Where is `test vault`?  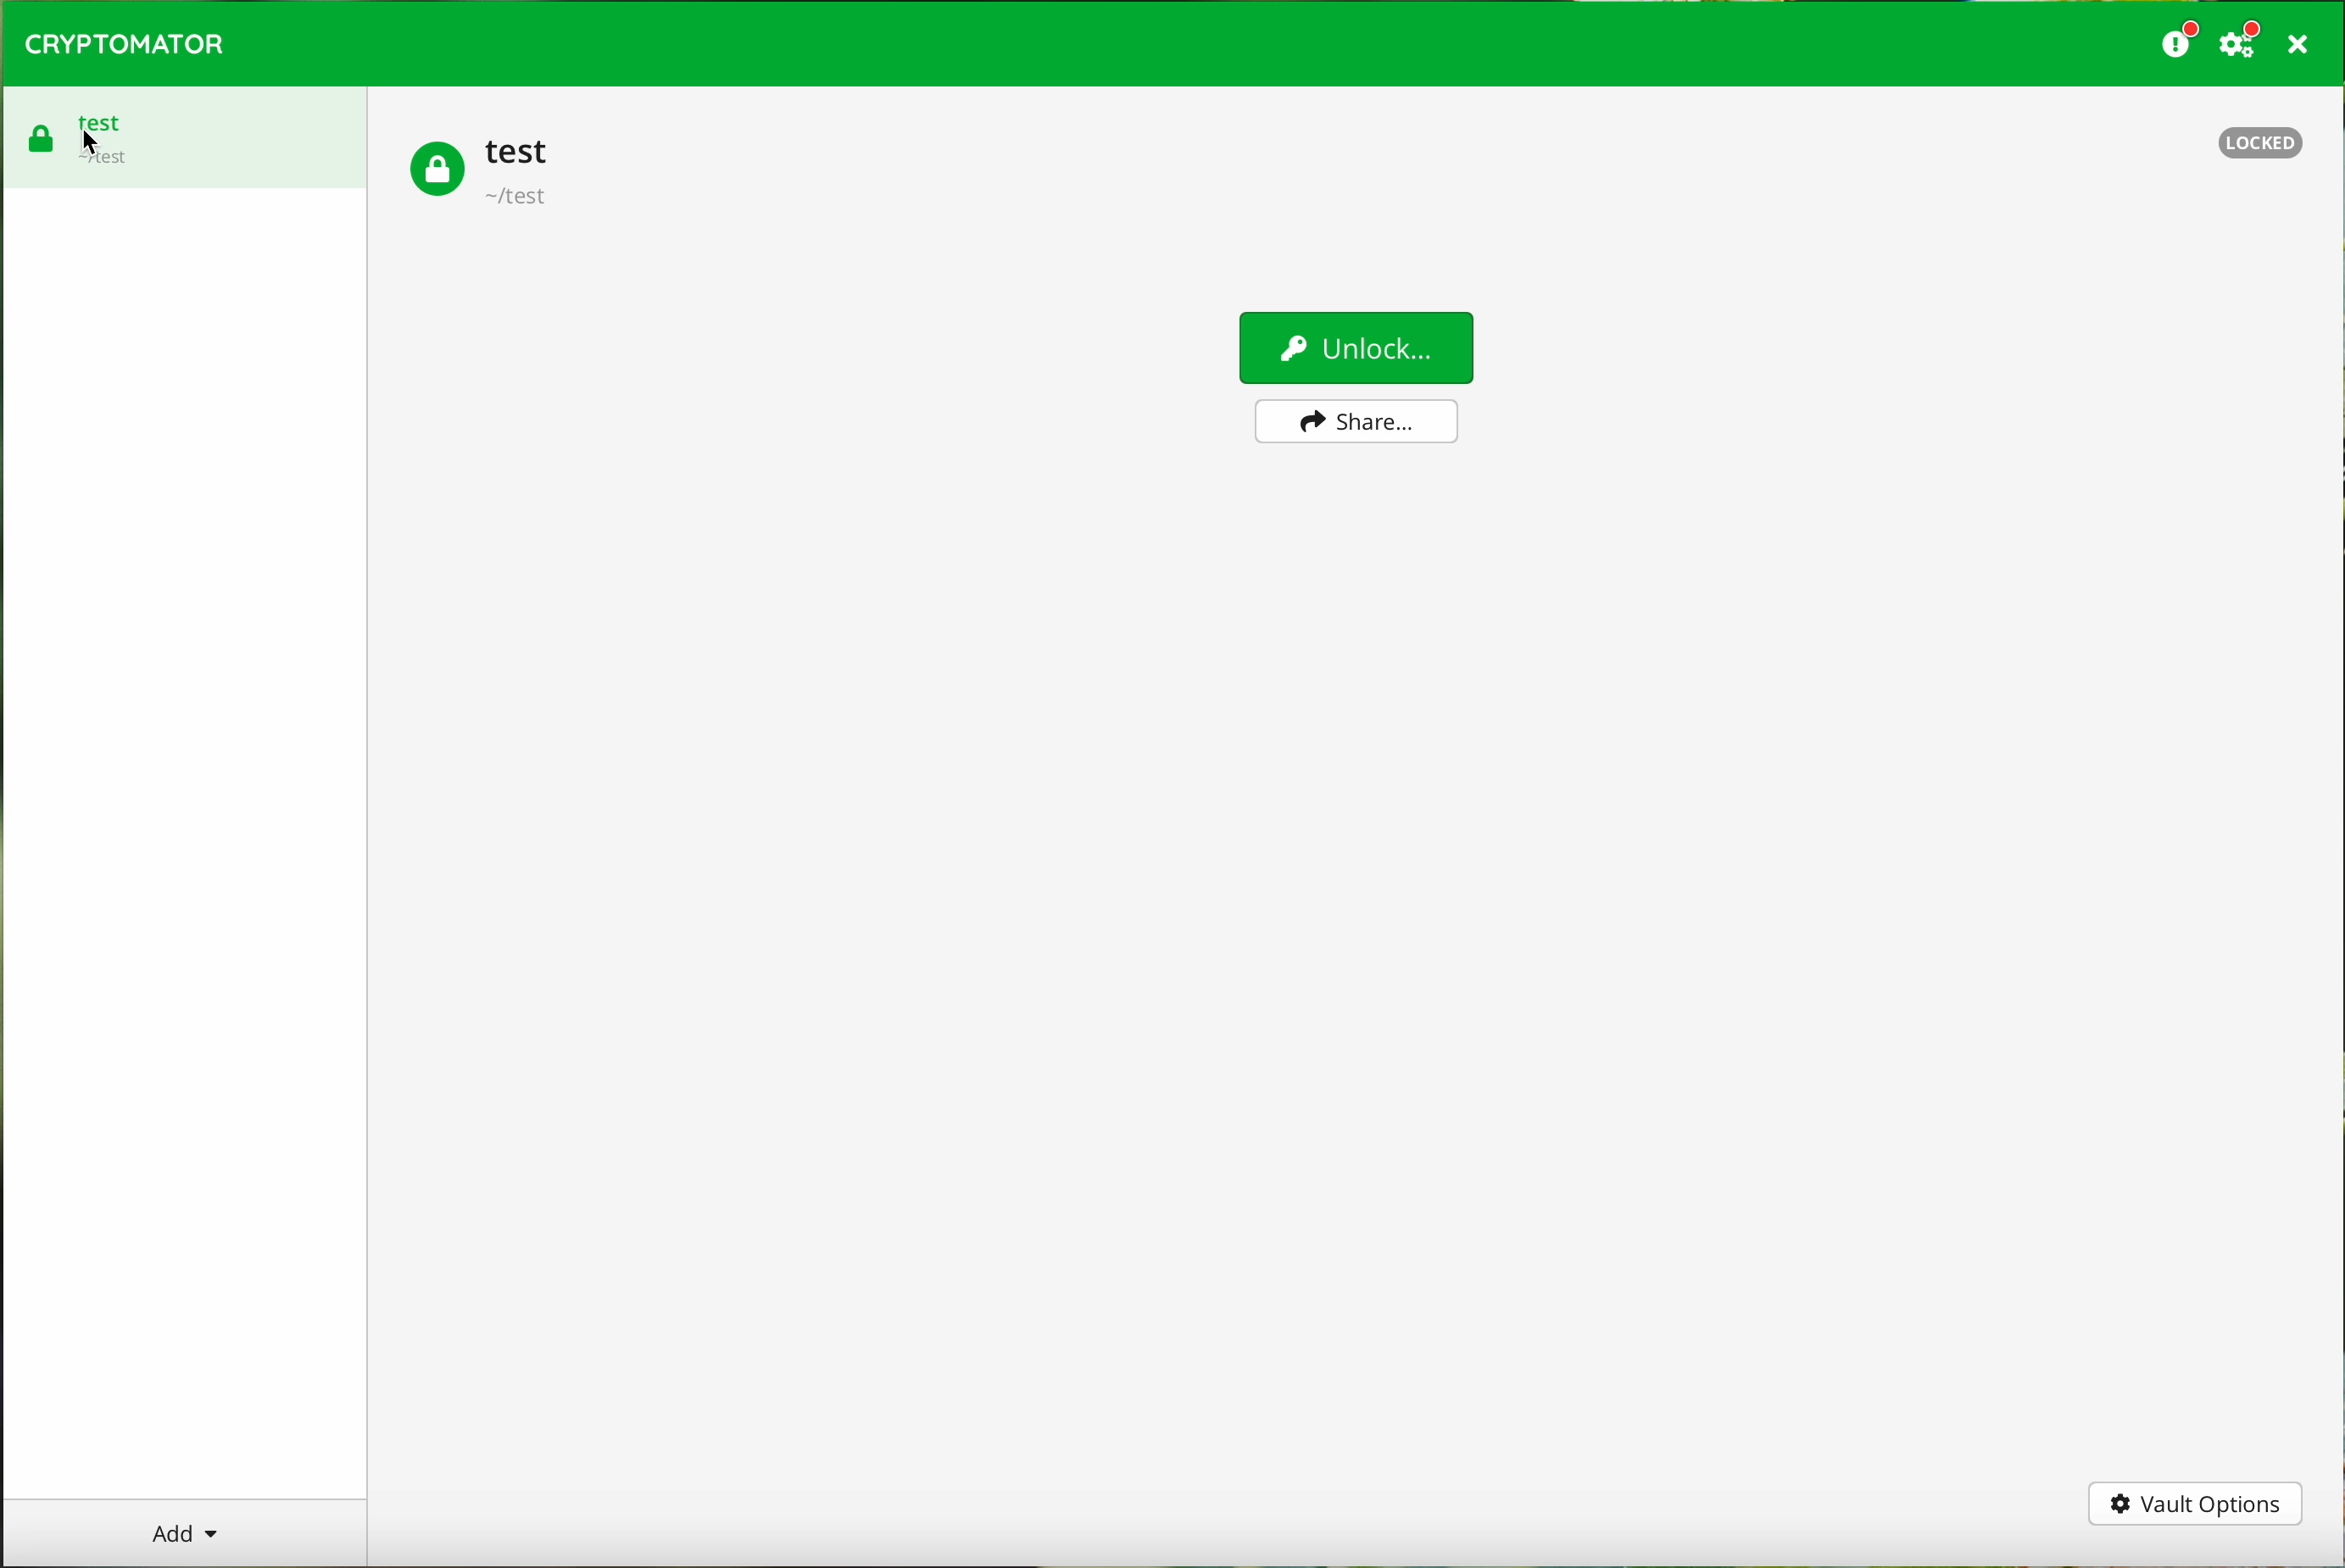
test vault is located at coordinates (186, 134).